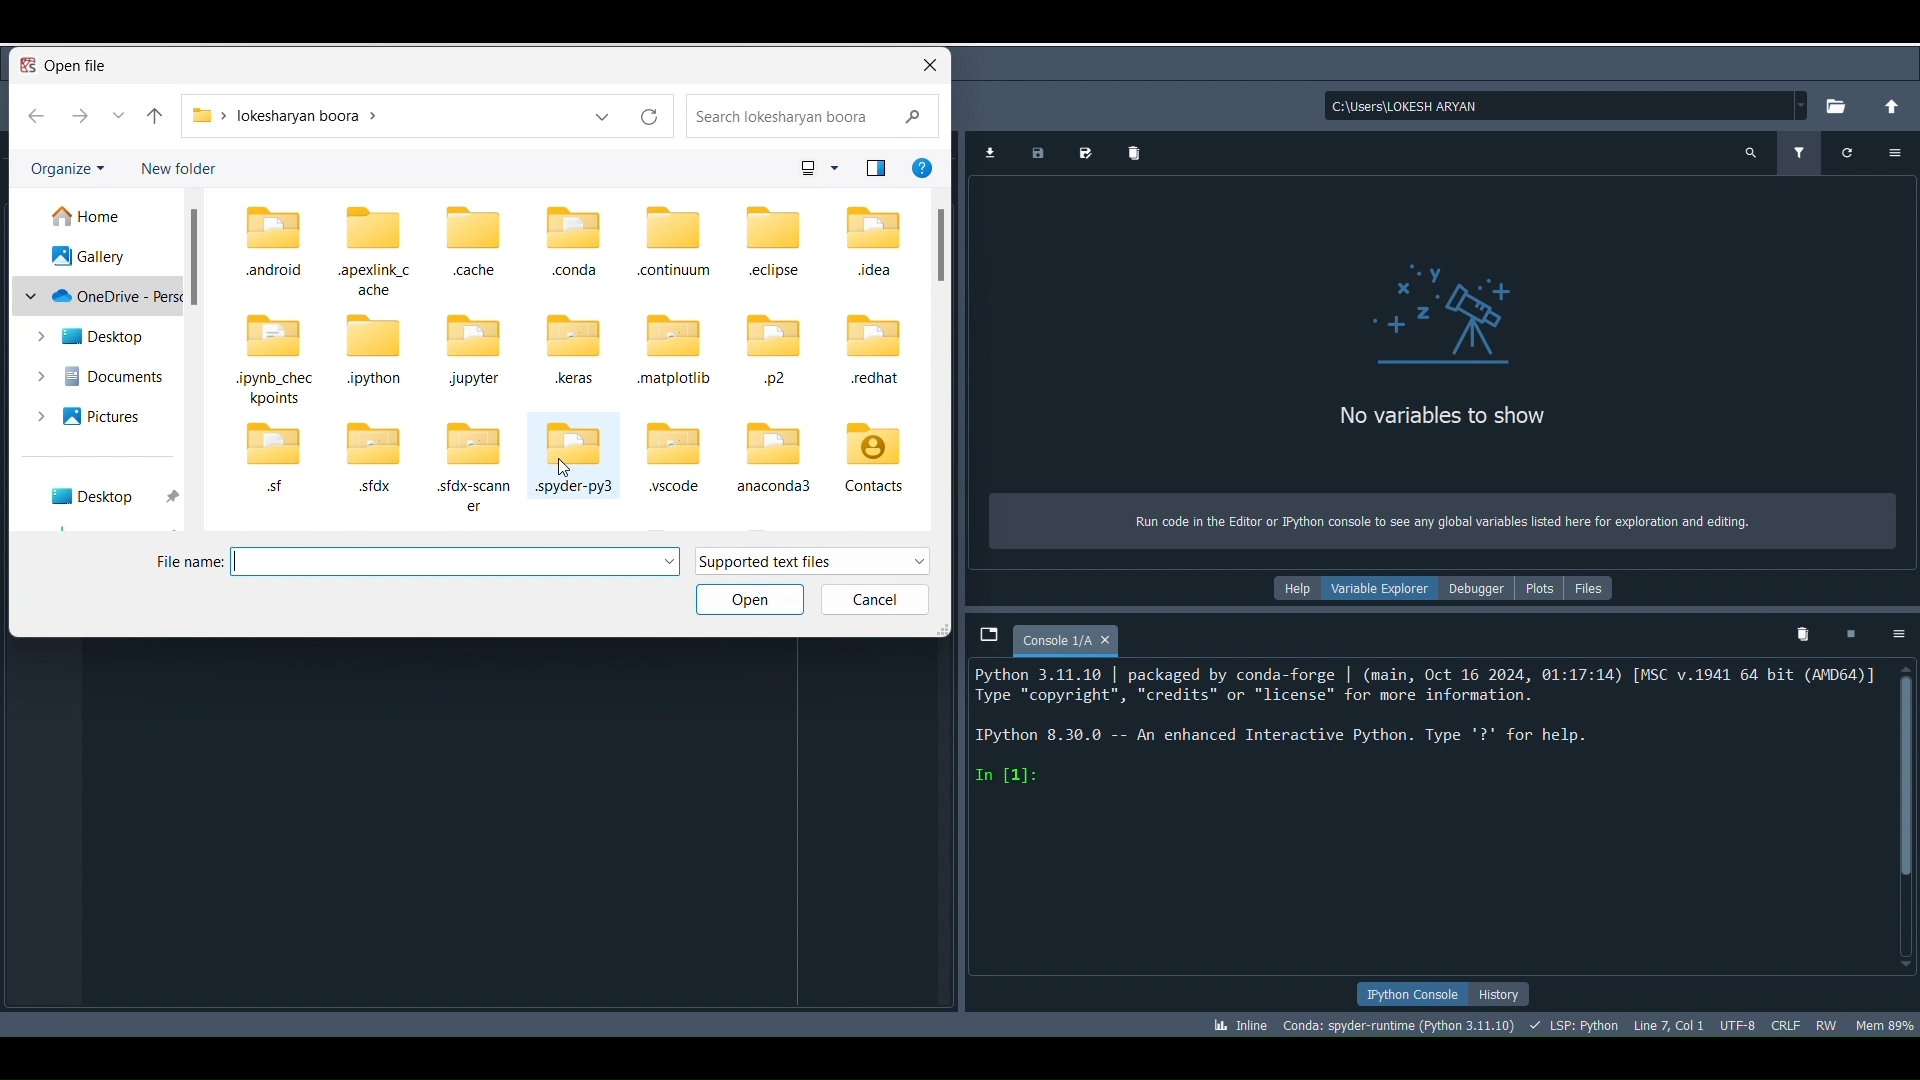 This screenshot has width=1920, height=1080. What do you see at coordinates (1822, 1025) in the screenshot?
I see `File permissions` at bounding box center [1822, 1025].